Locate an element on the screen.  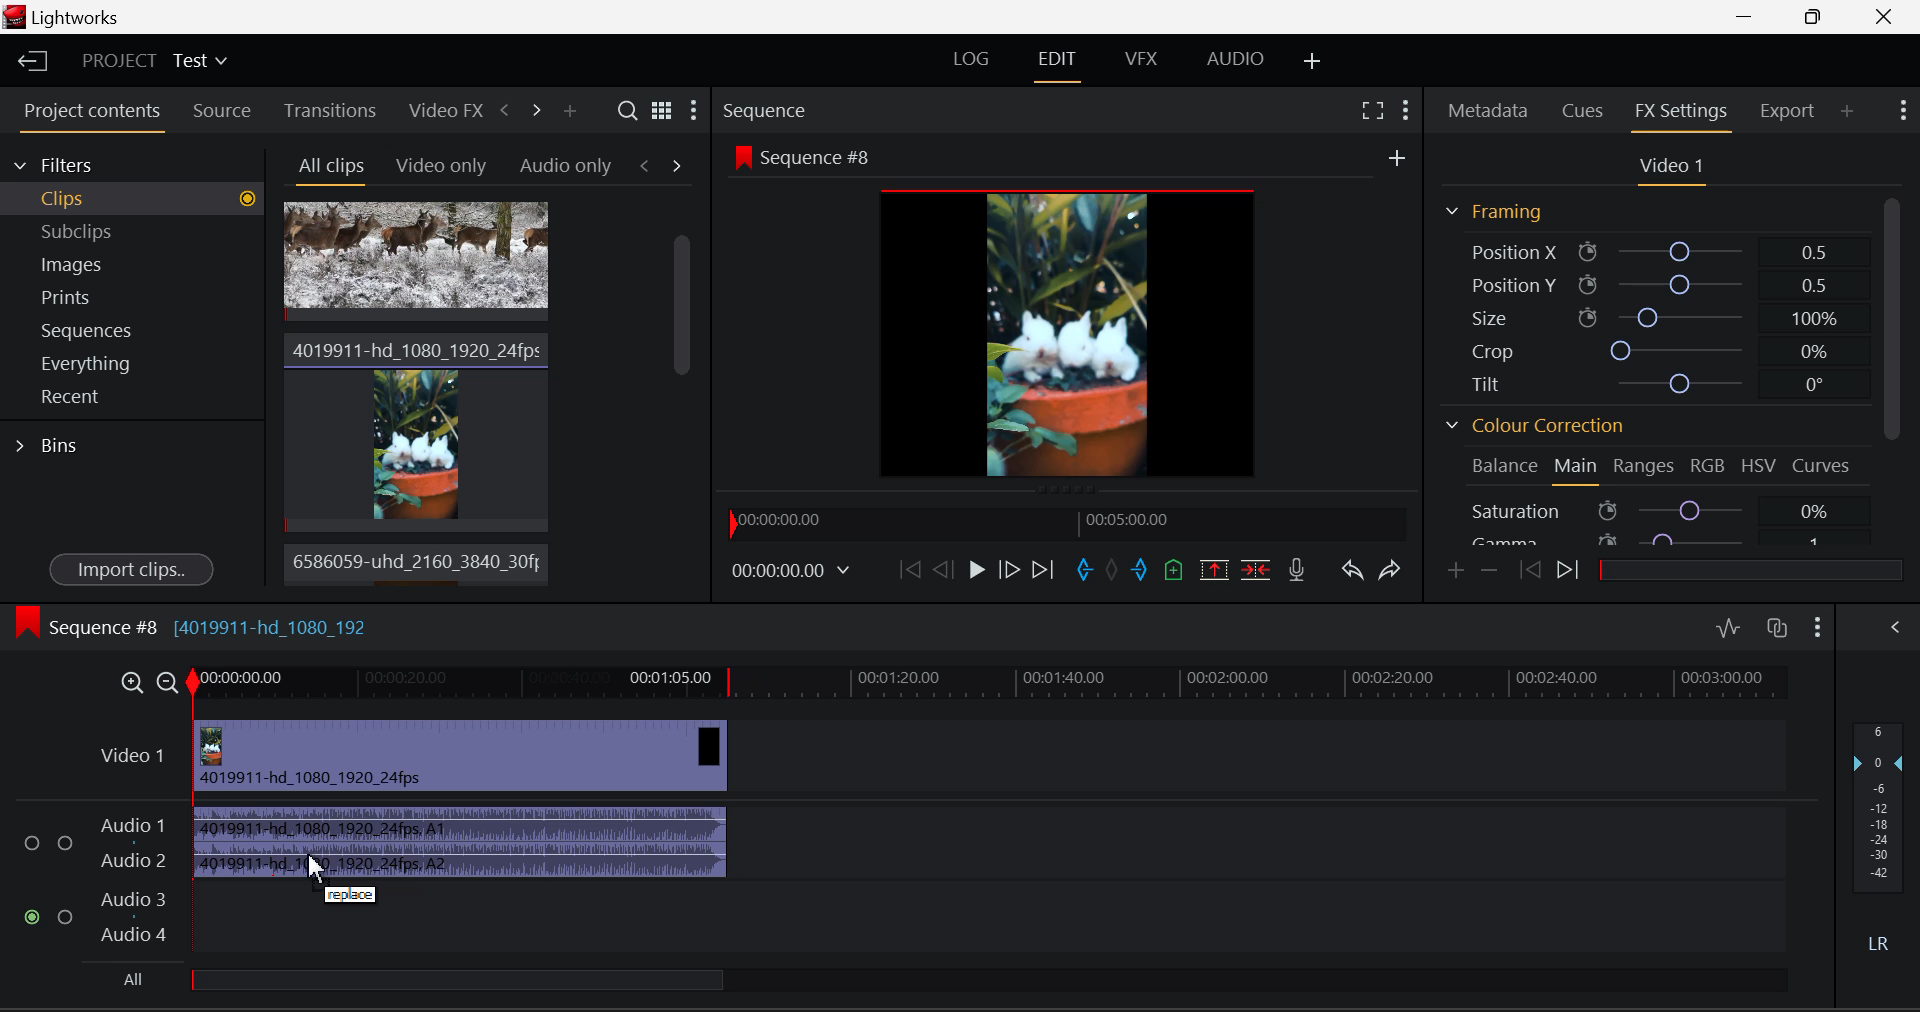
All is located at coordinates (431, 979).